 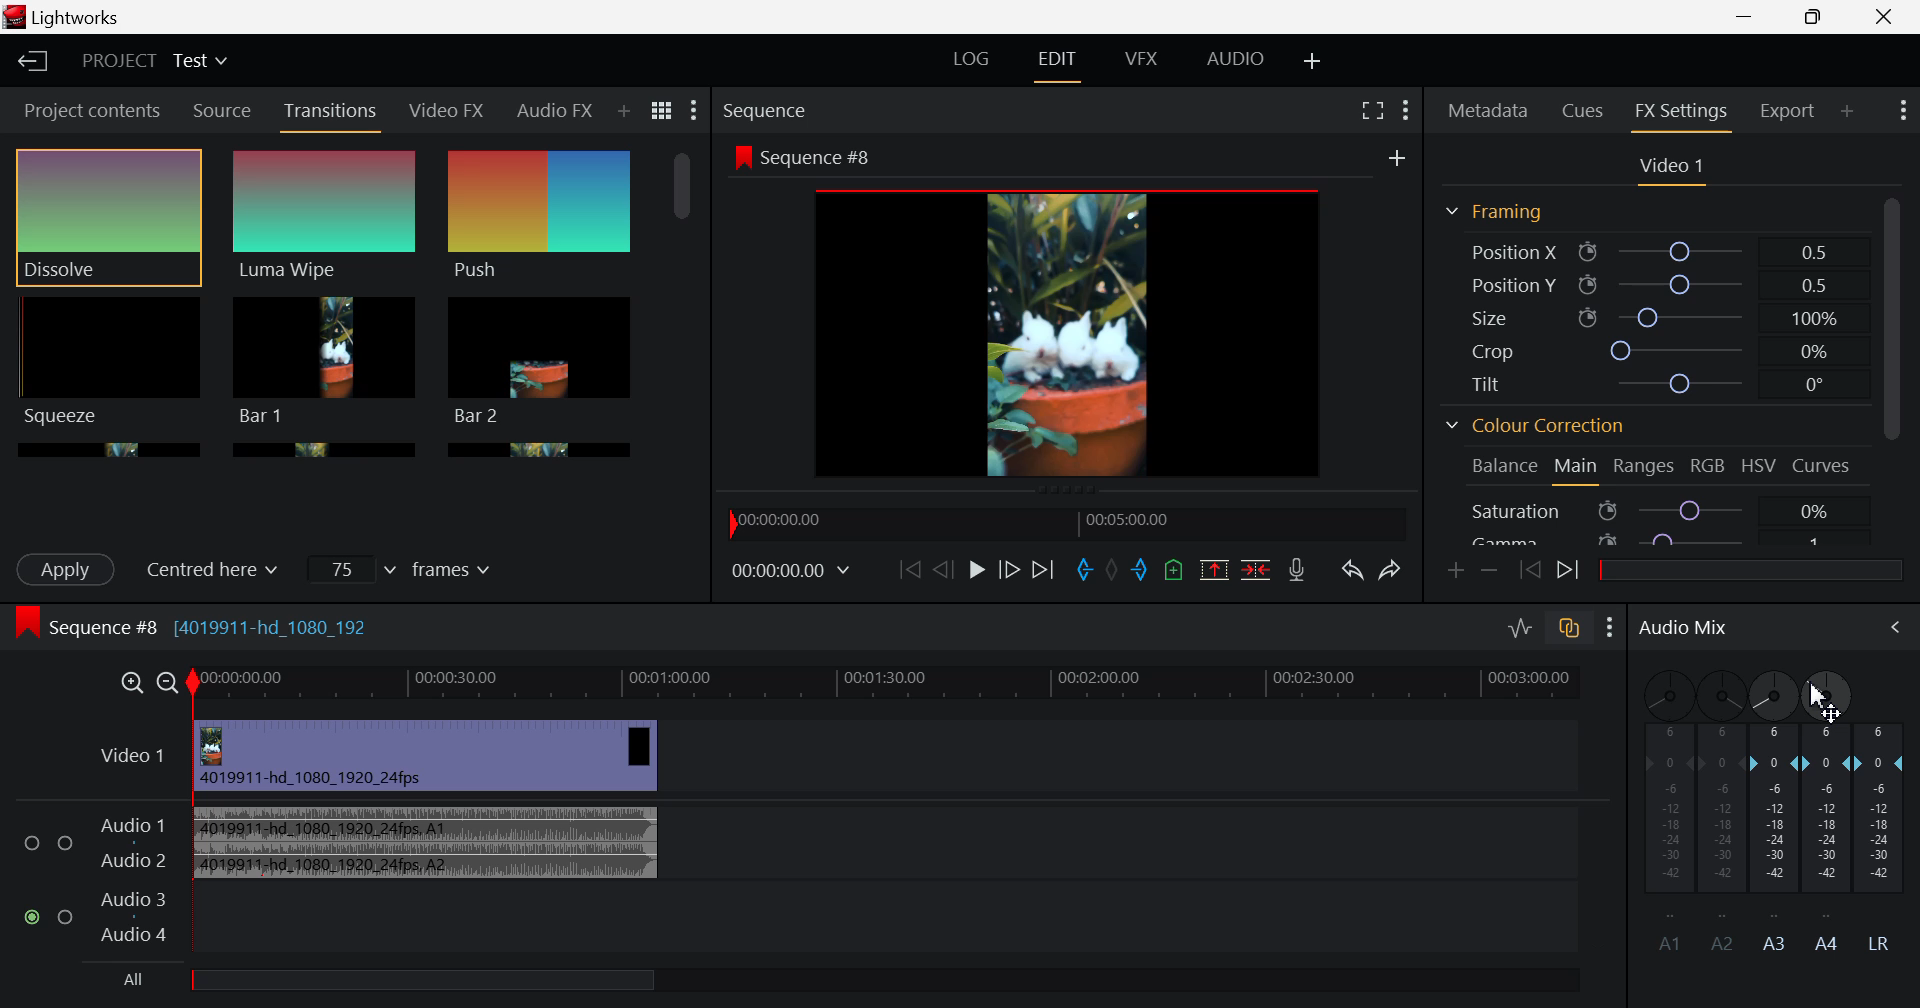 What do you see at coordinates (973, 58) in the screenshot?
I see `LOG Layout` at bounding box center [973, 58].